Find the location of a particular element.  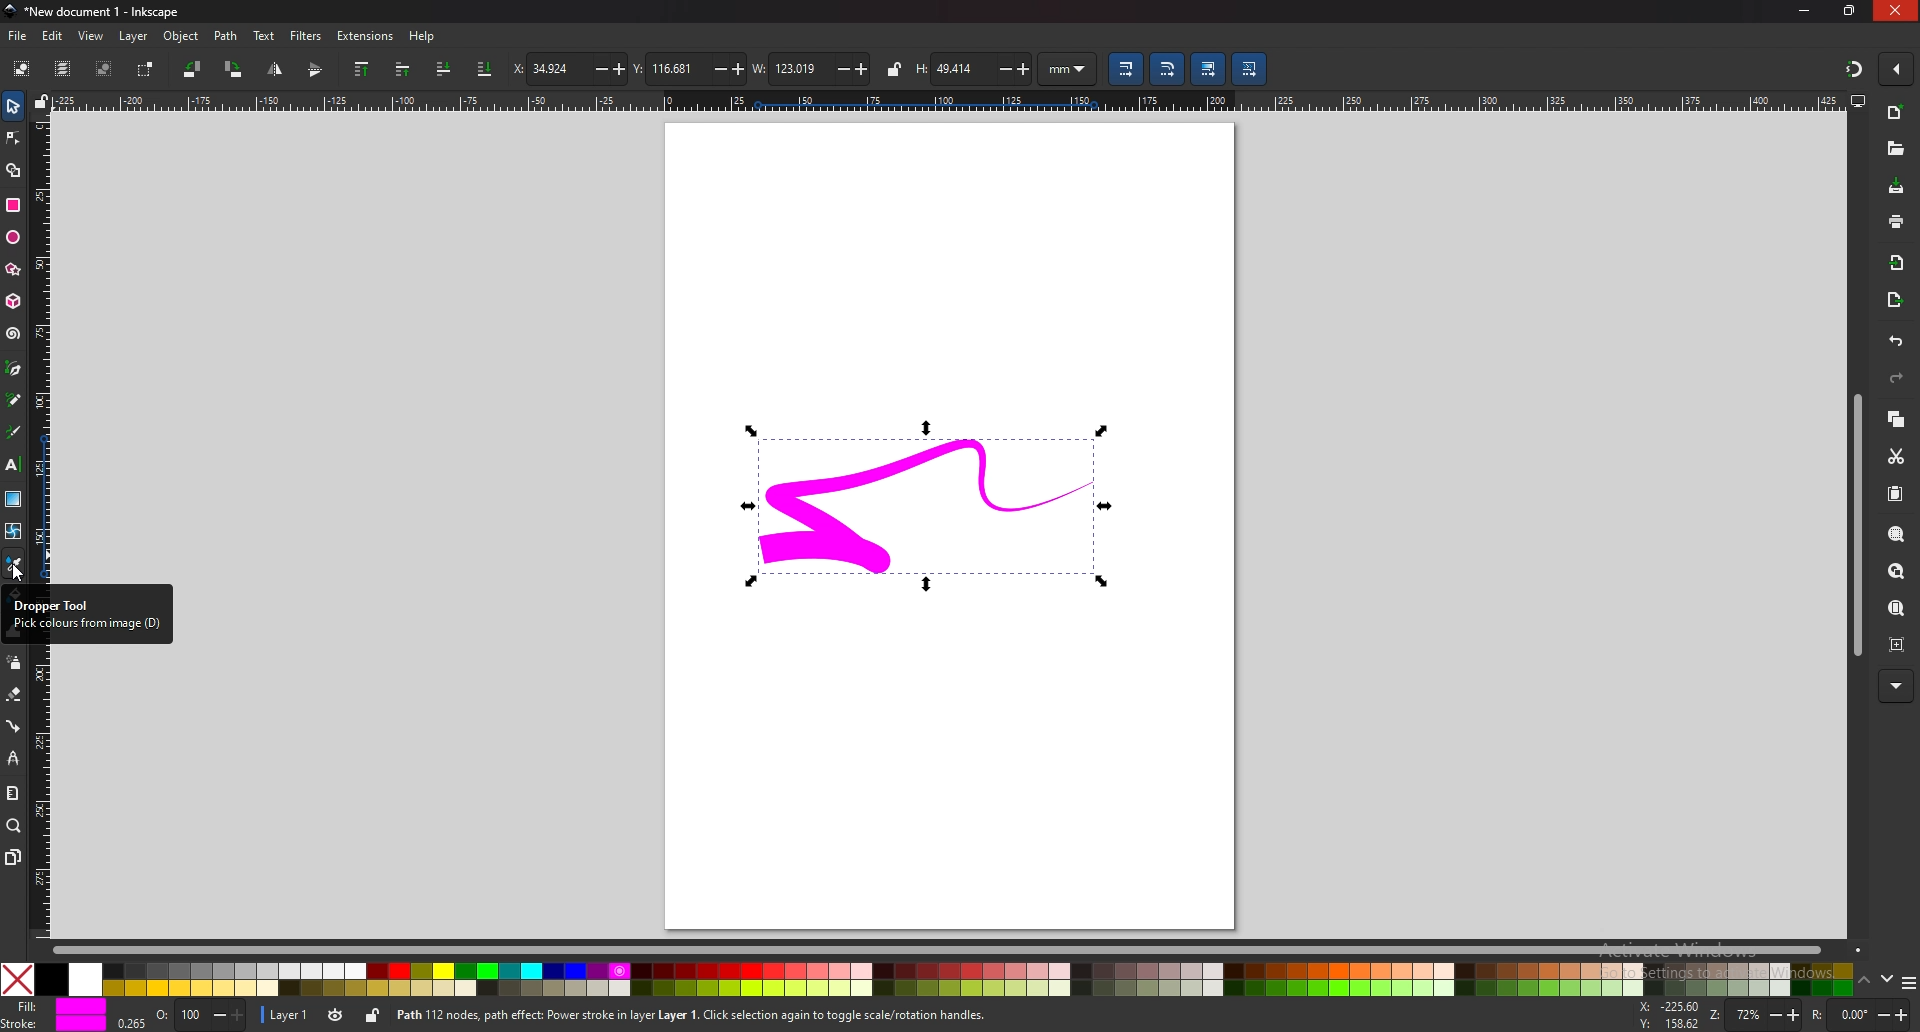

x and y coordinates is located at coordinates (1671, 1014).